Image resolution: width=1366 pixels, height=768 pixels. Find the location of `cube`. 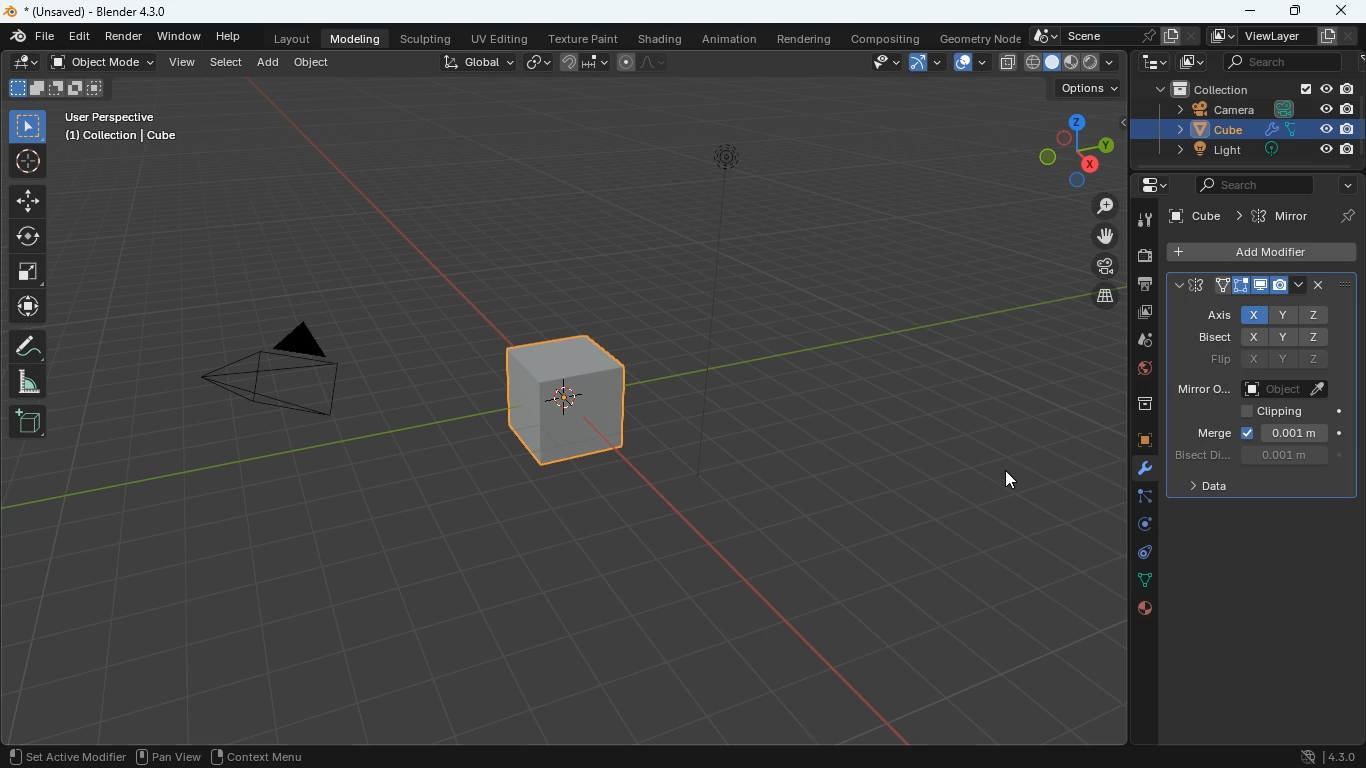

cube is located at coordinates (1244, 130).